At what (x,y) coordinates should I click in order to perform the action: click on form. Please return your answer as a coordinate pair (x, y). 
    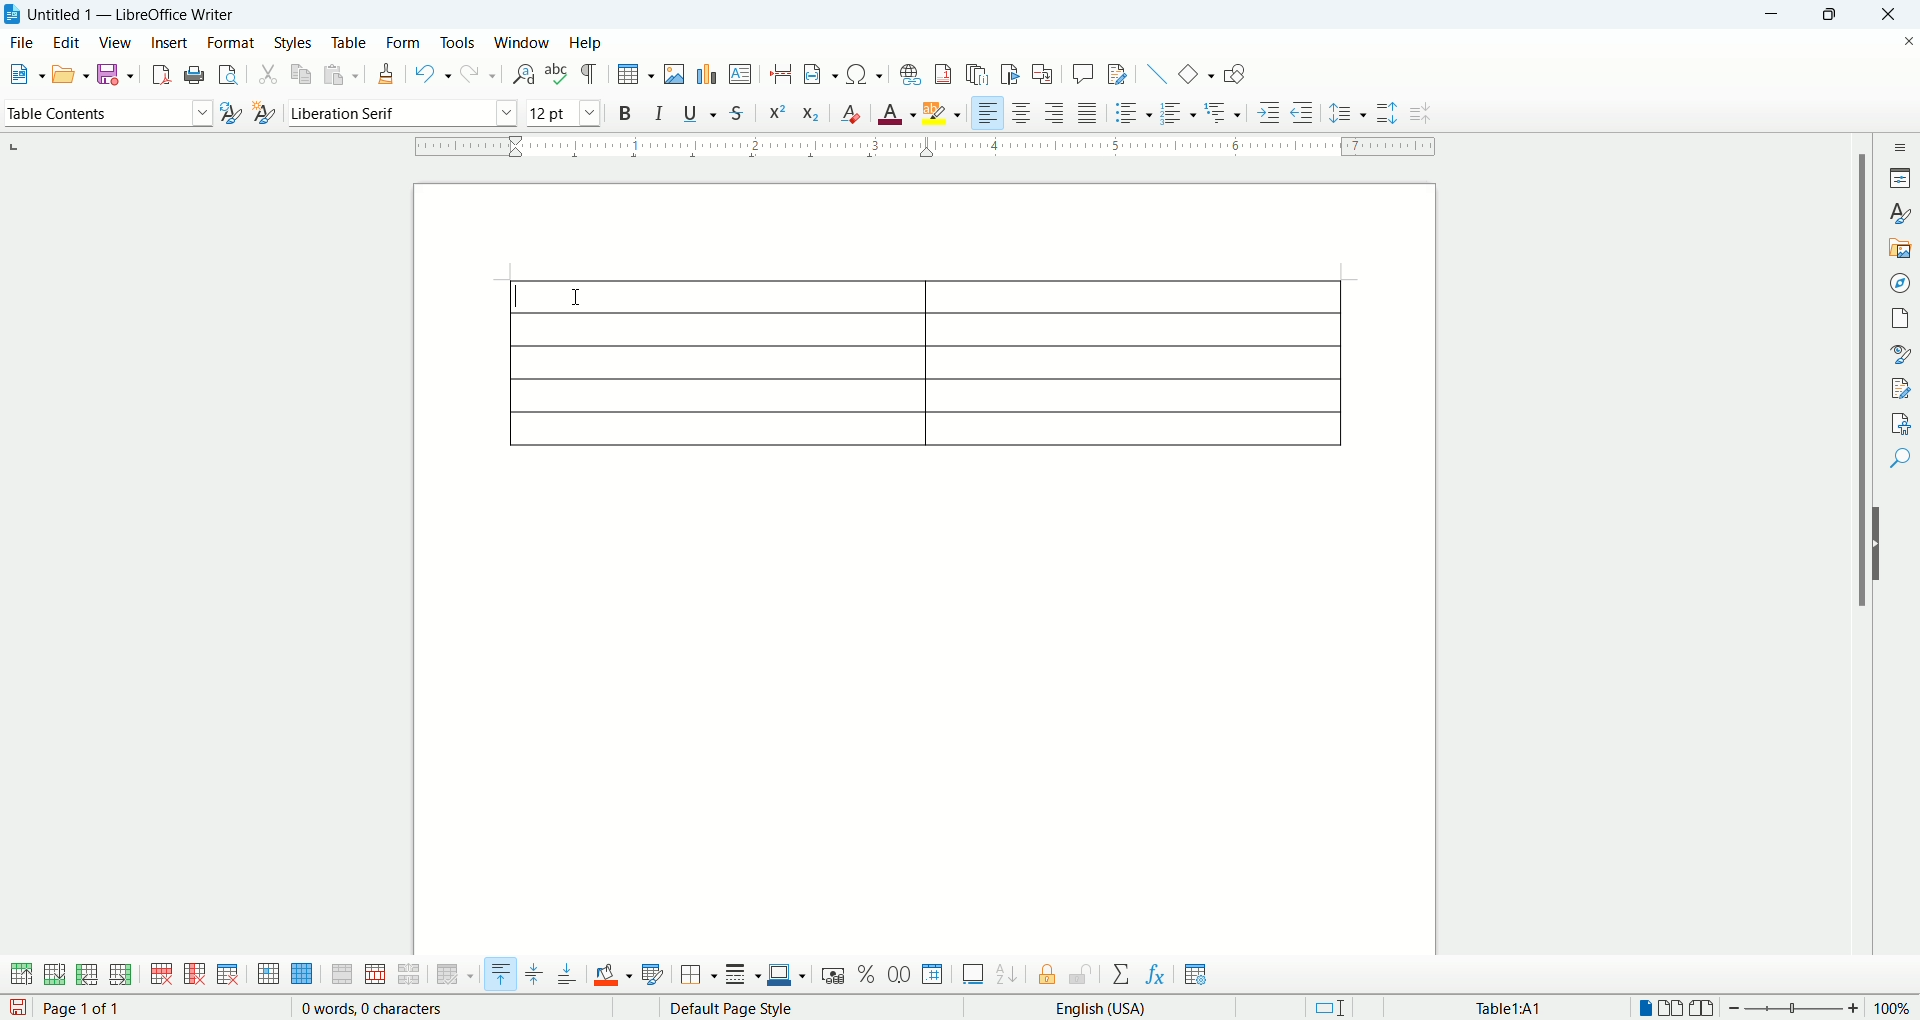
    Looking at the image, I should click on (405, 45).